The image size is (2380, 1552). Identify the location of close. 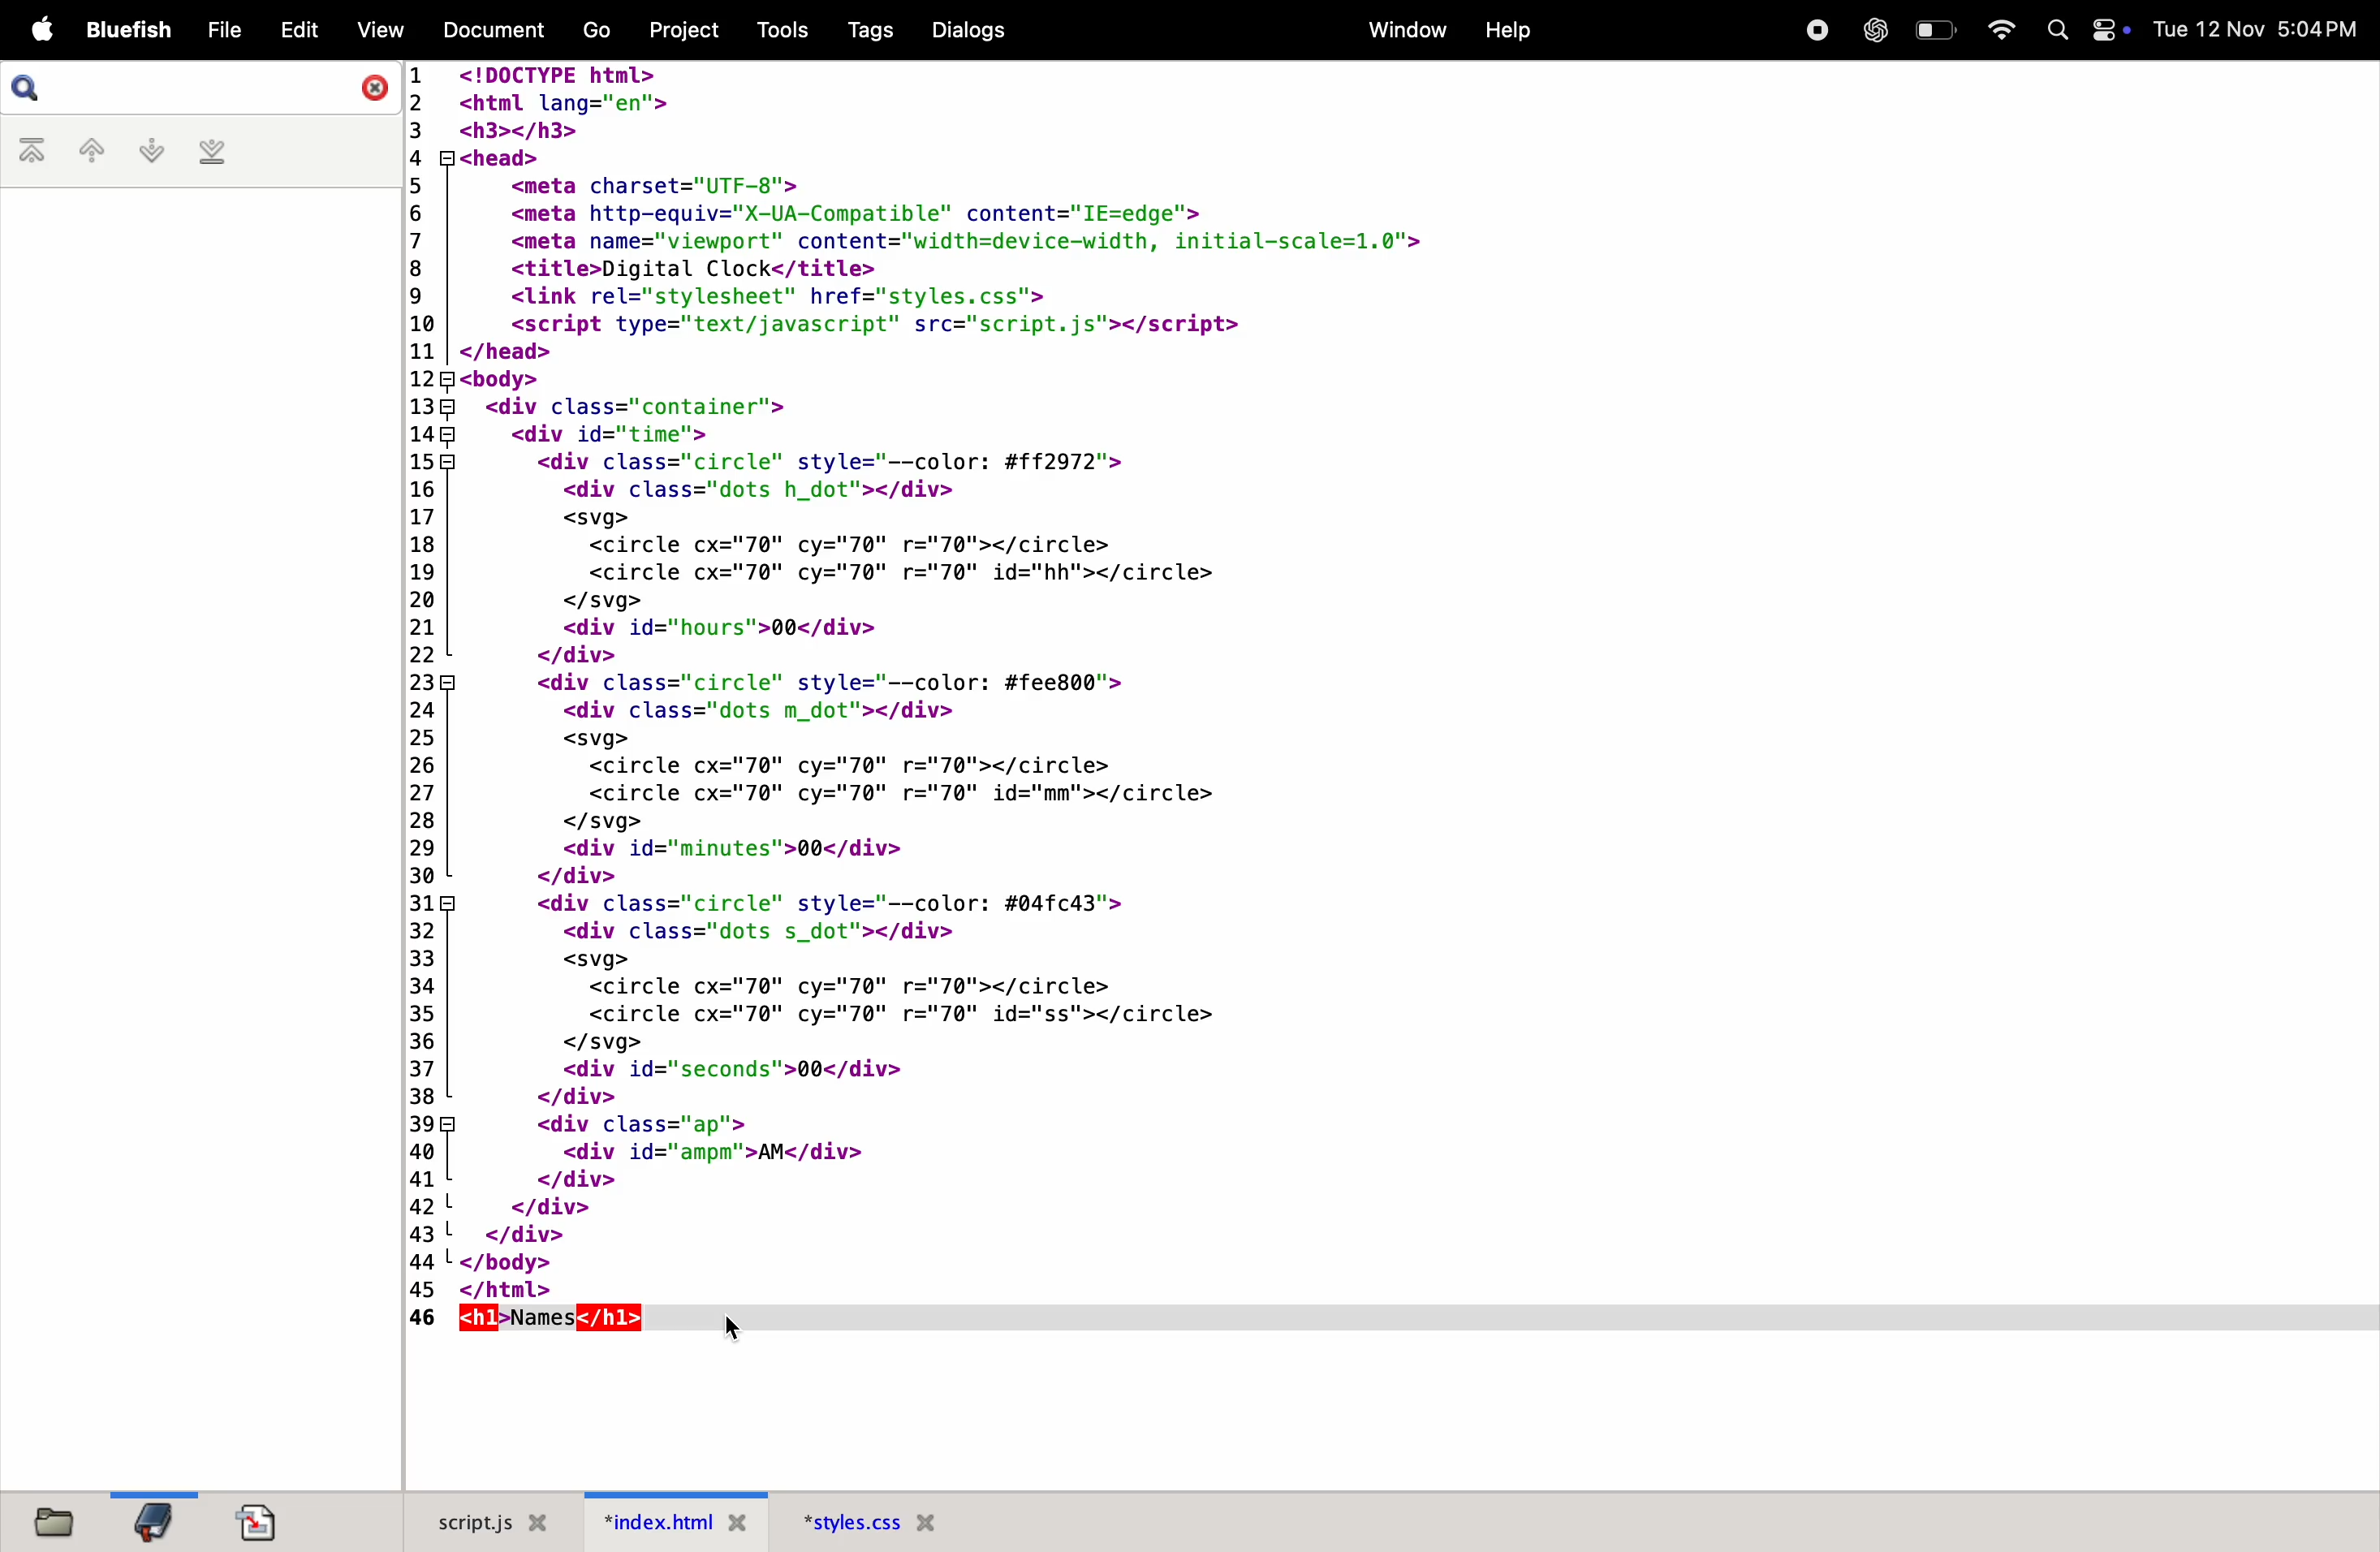
(371, 89).